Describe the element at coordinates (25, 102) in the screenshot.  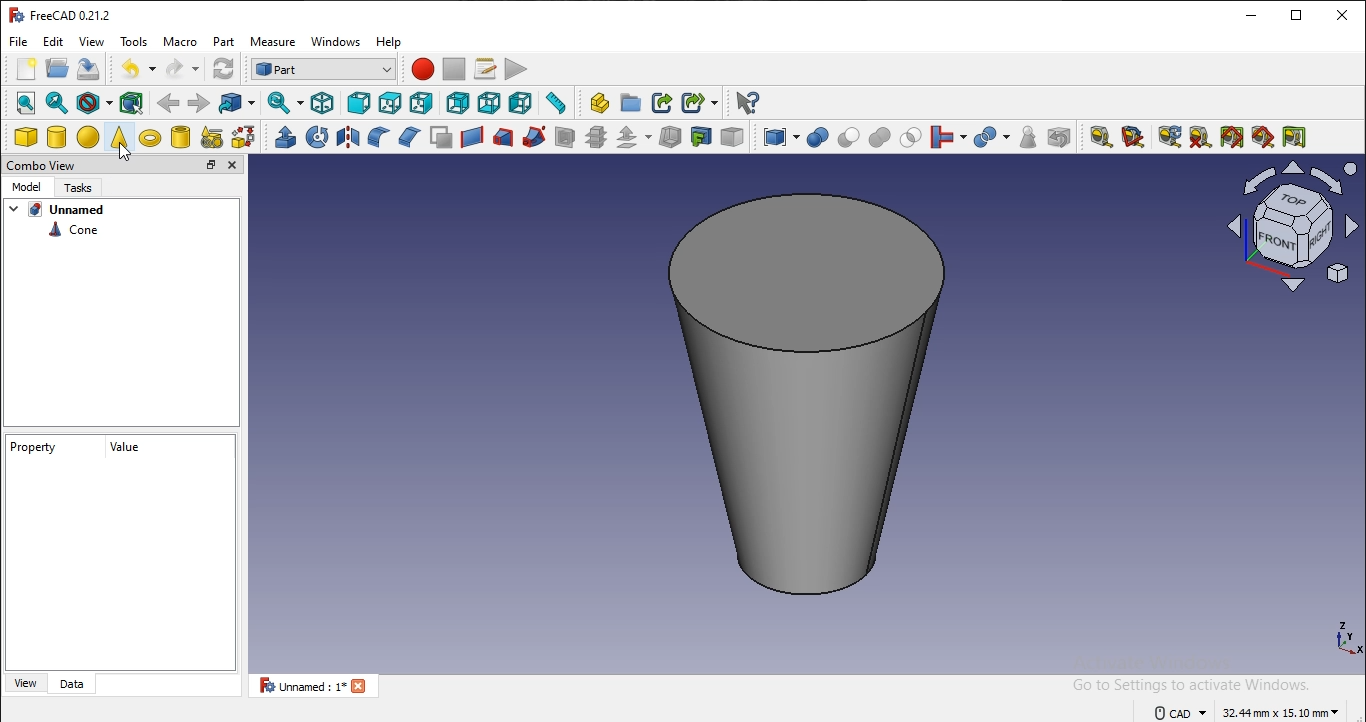
I see `fit all ` at that location.